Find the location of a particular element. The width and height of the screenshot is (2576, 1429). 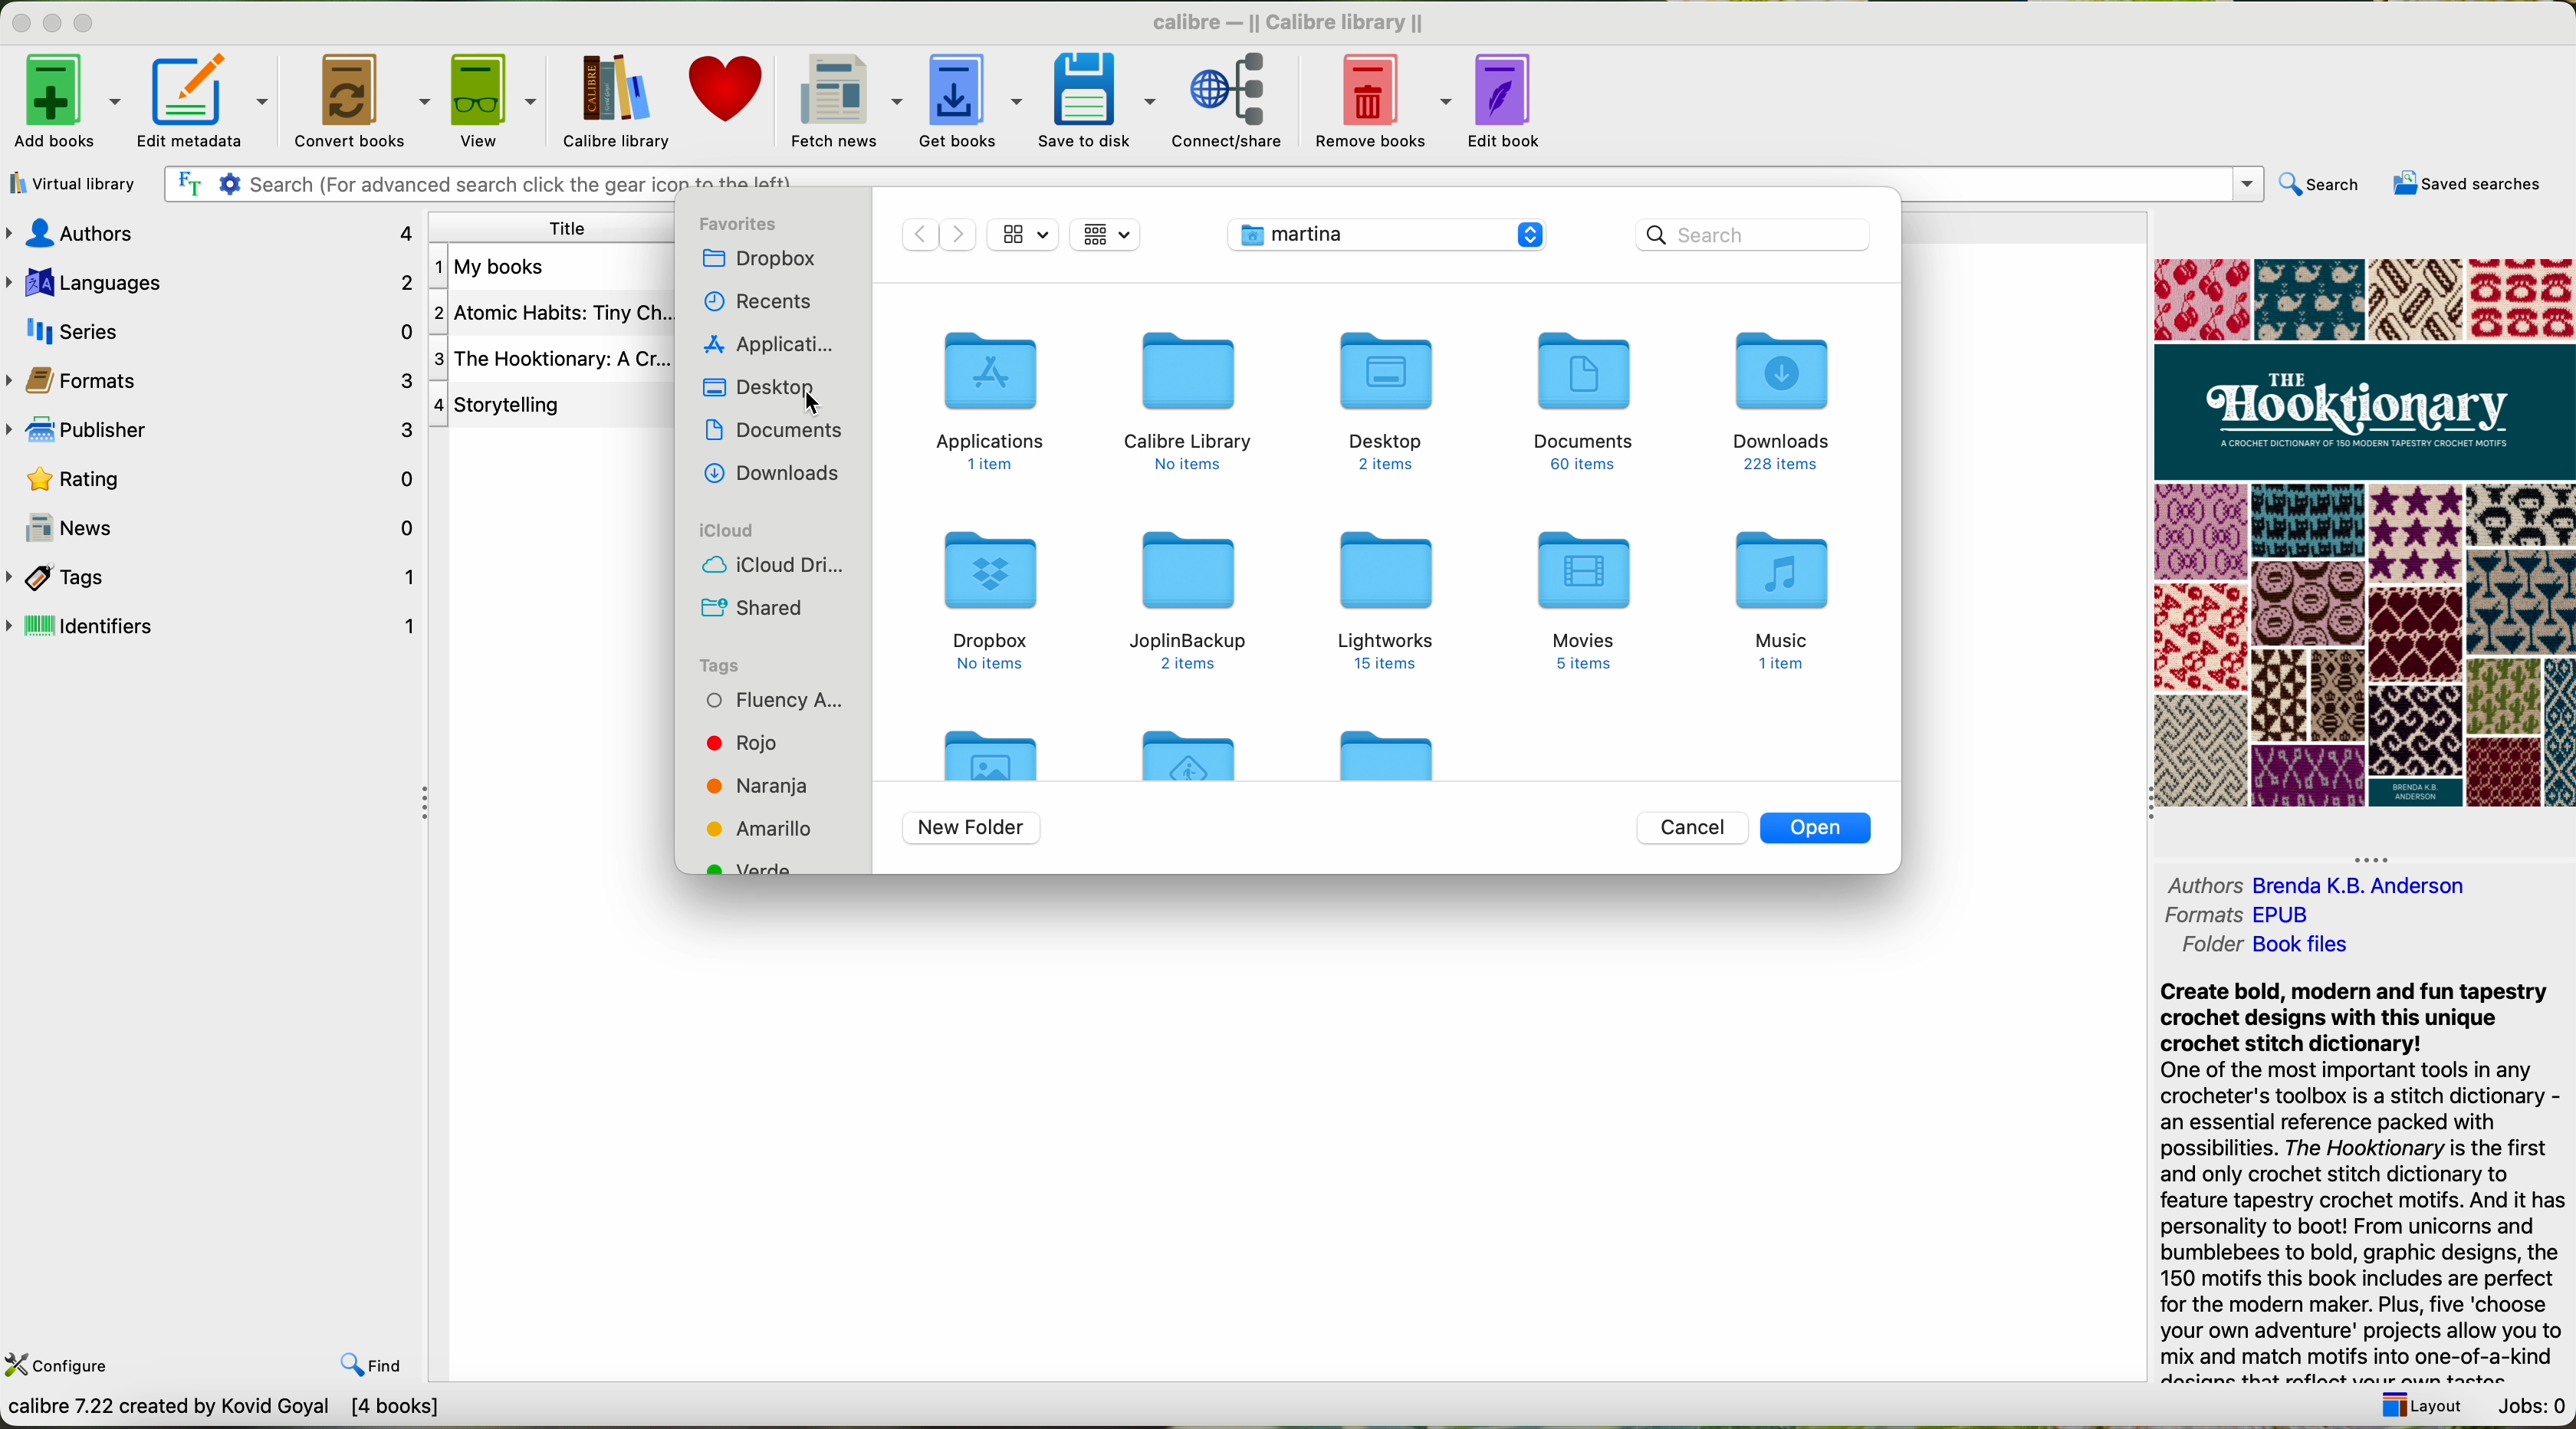

new folder is located at coordinates (972, 829).